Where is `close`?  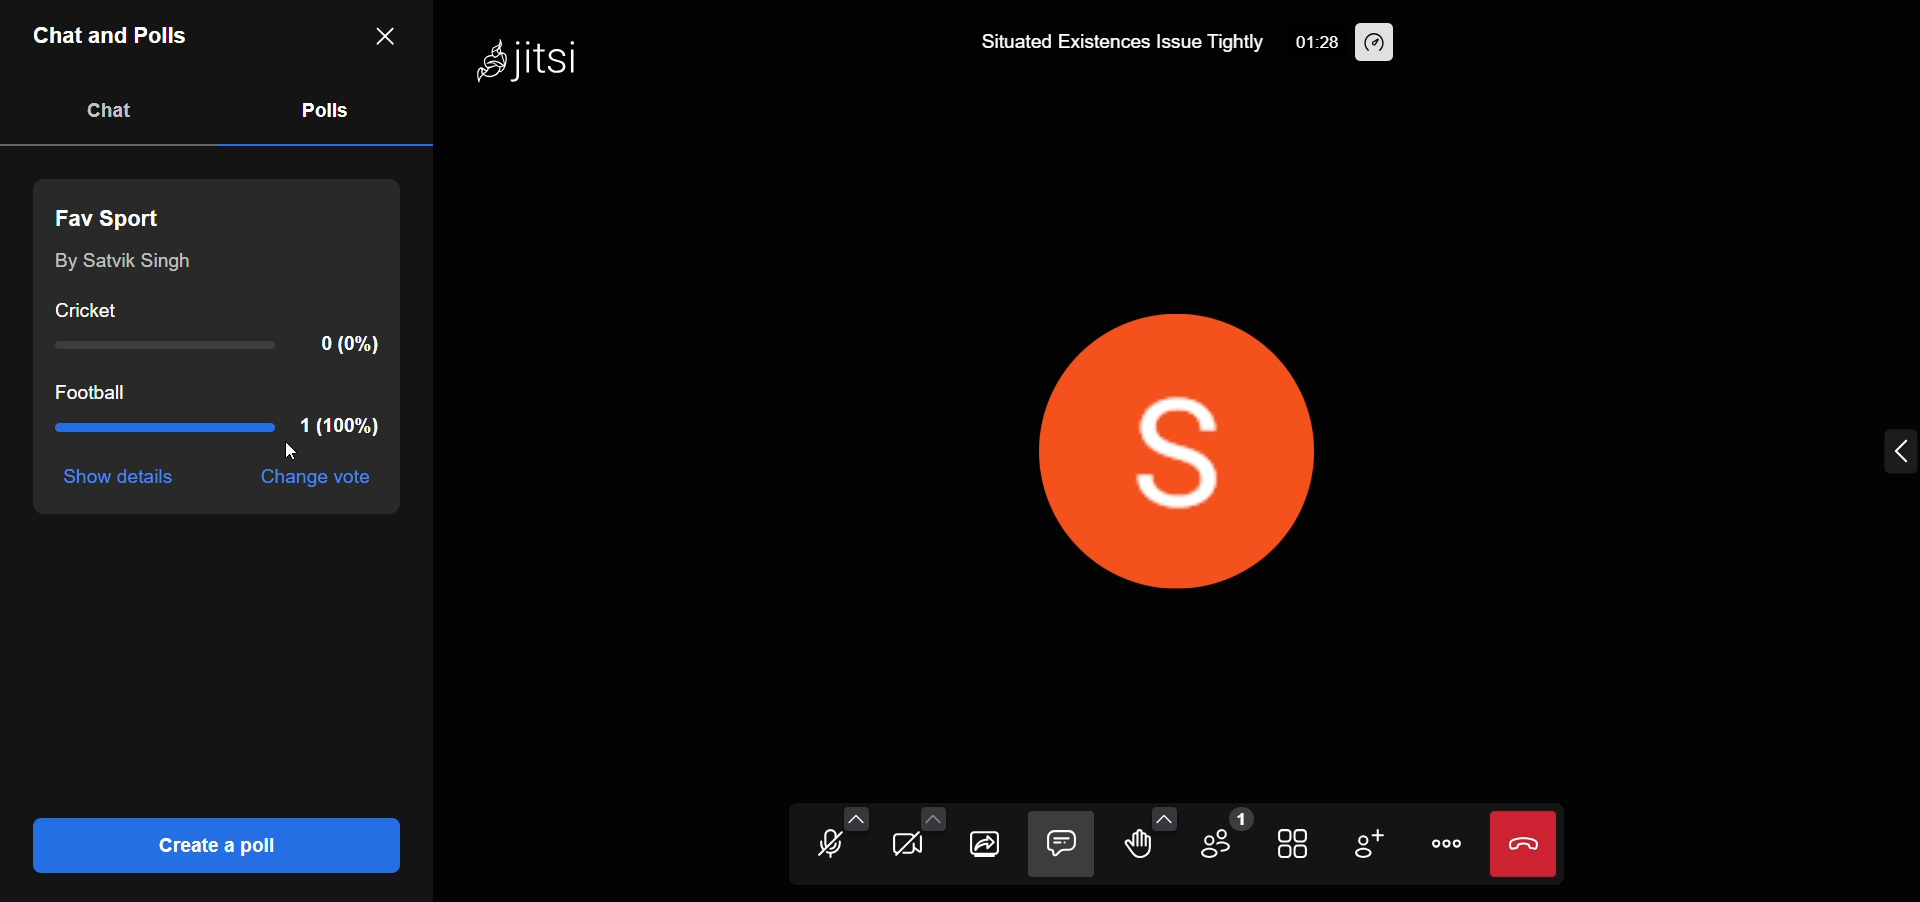 close is located at coordinates (384, 37).